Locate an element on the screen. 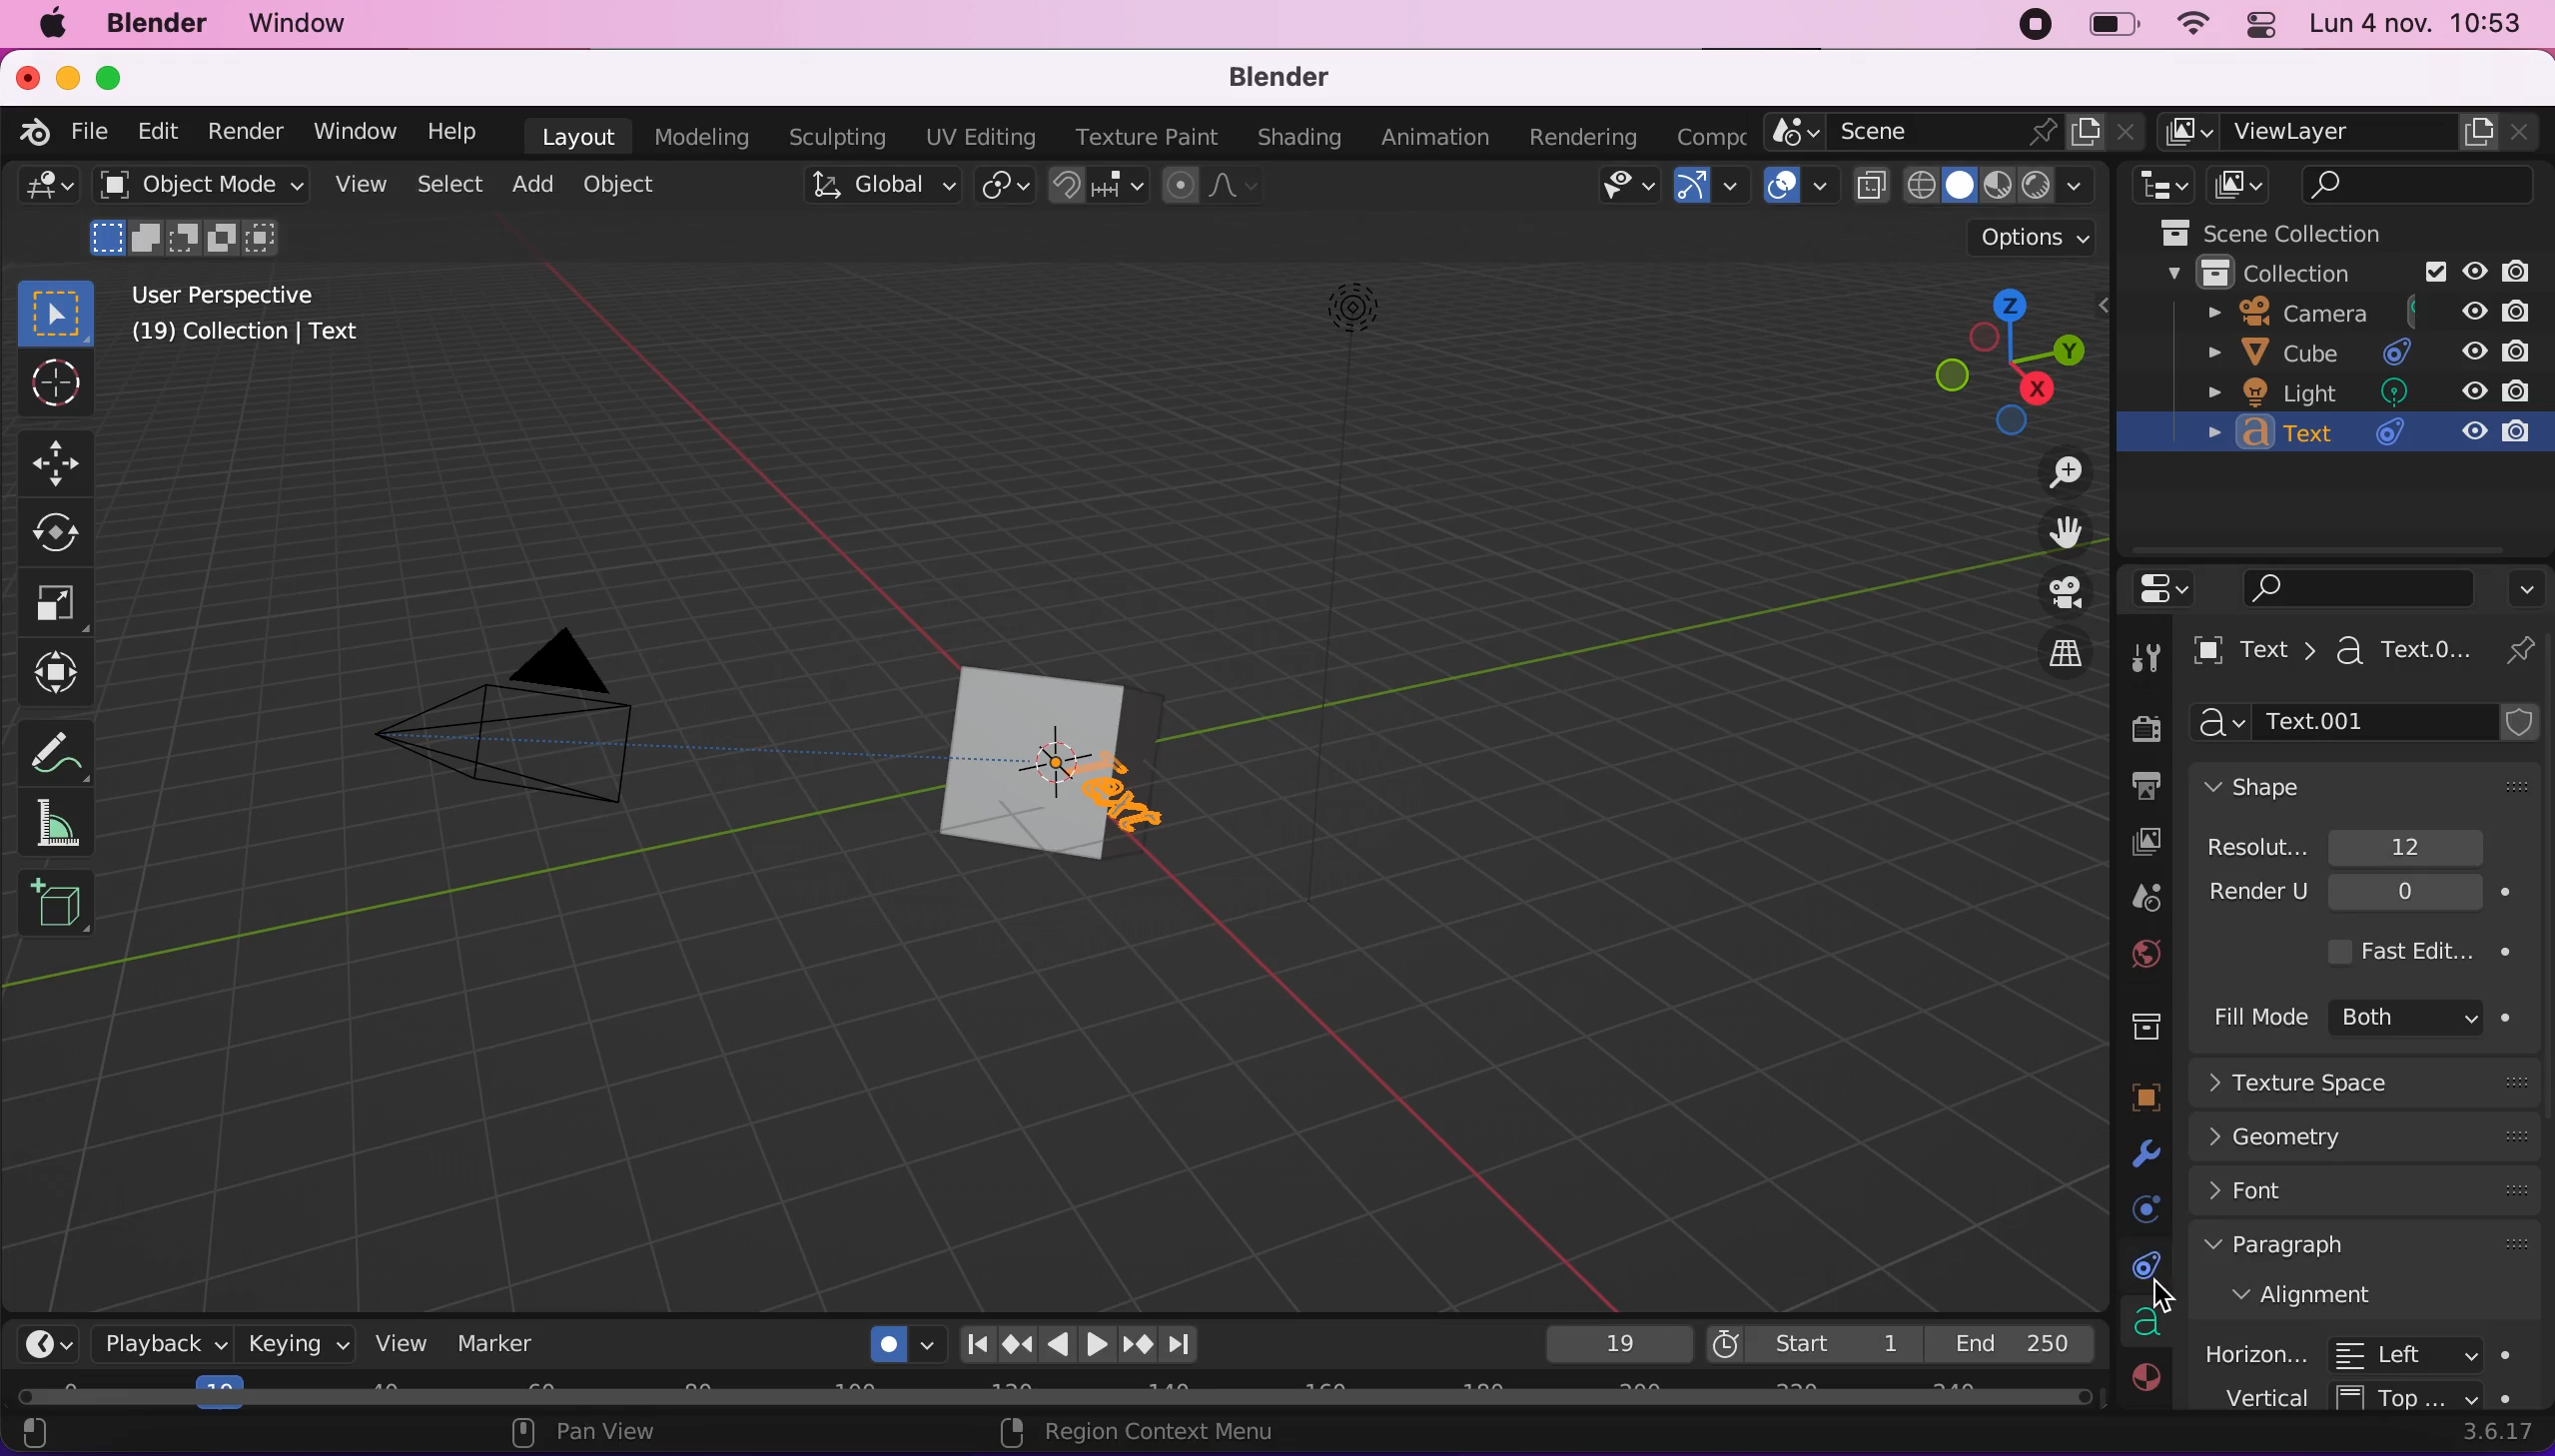  material is located at coordinates (2146, 1382).